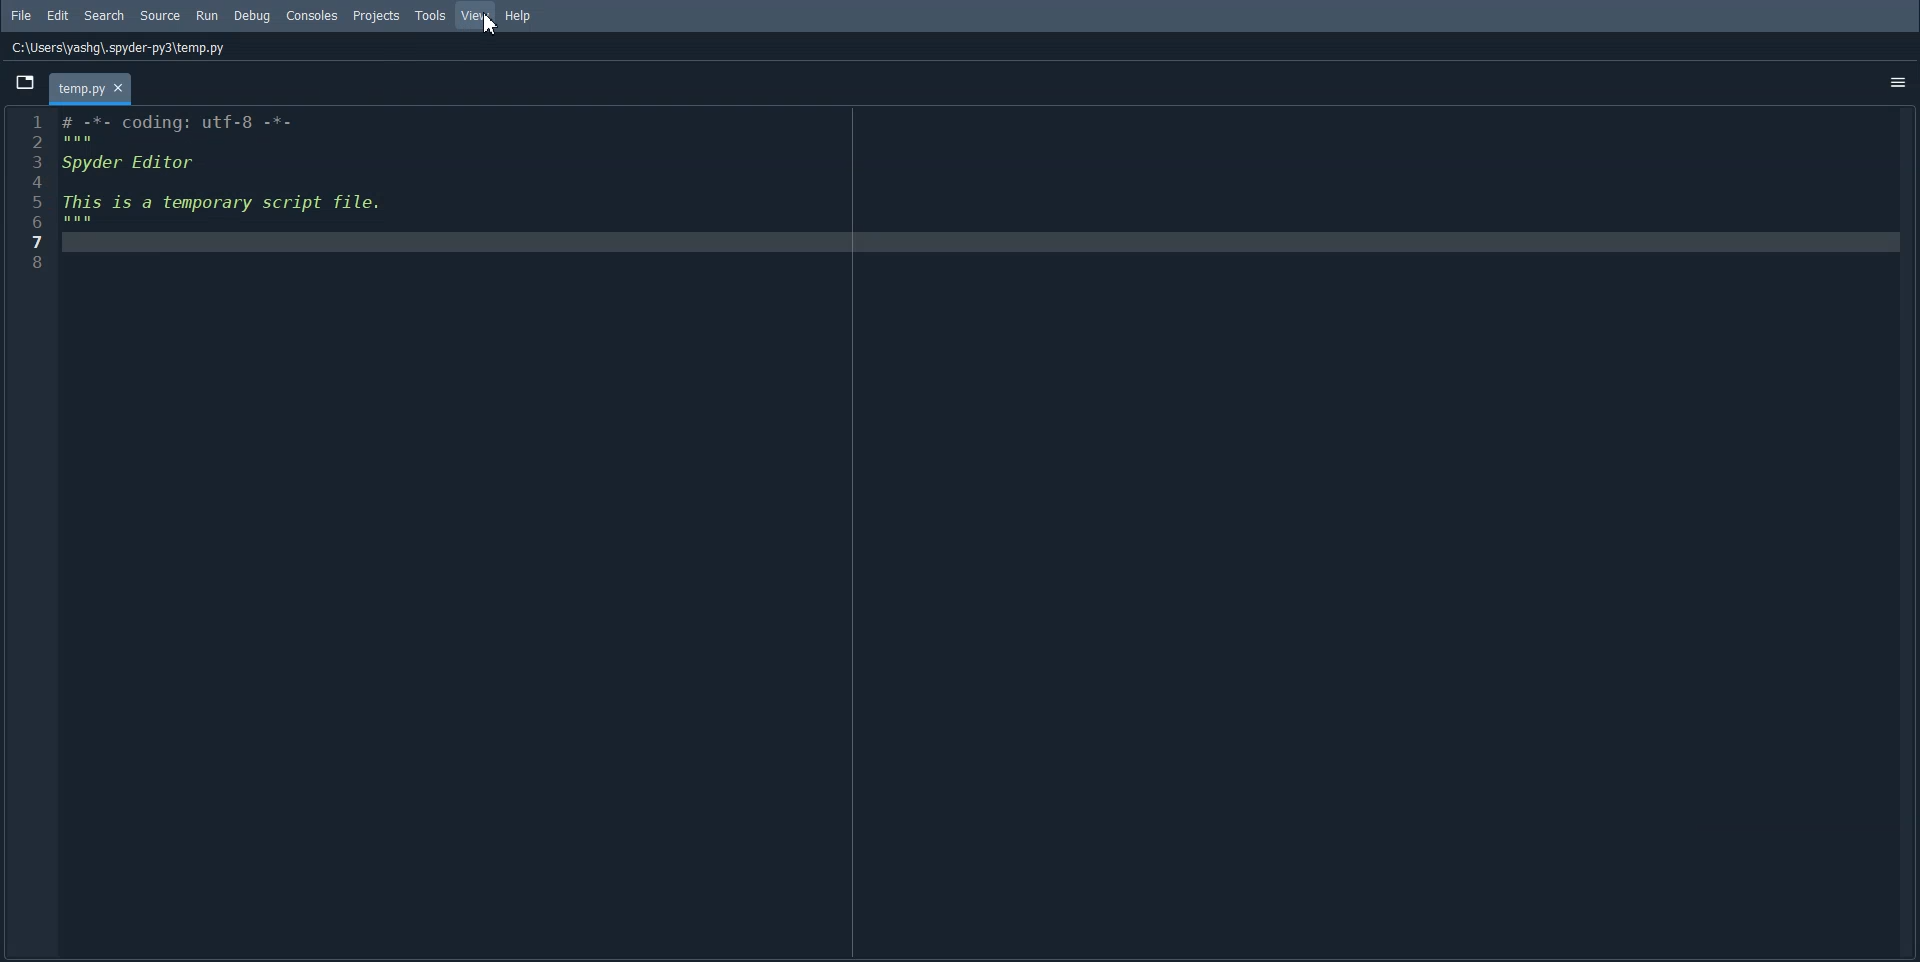 The width and height of the screenshot is (1920, 962). I want to click on Debug, so click(251, 16).